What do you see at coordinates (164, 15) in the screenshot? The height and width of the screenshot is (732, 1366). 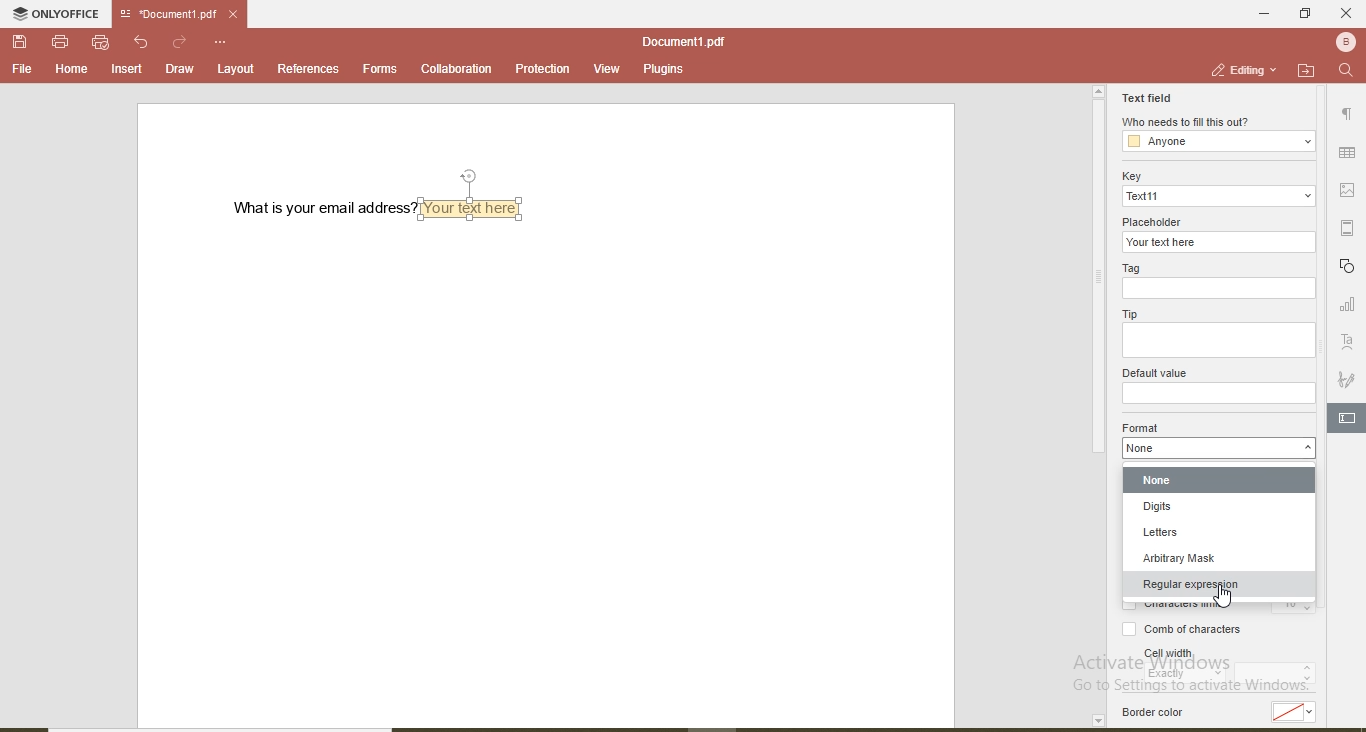 I see `file name` at bounding box center [164, 15].